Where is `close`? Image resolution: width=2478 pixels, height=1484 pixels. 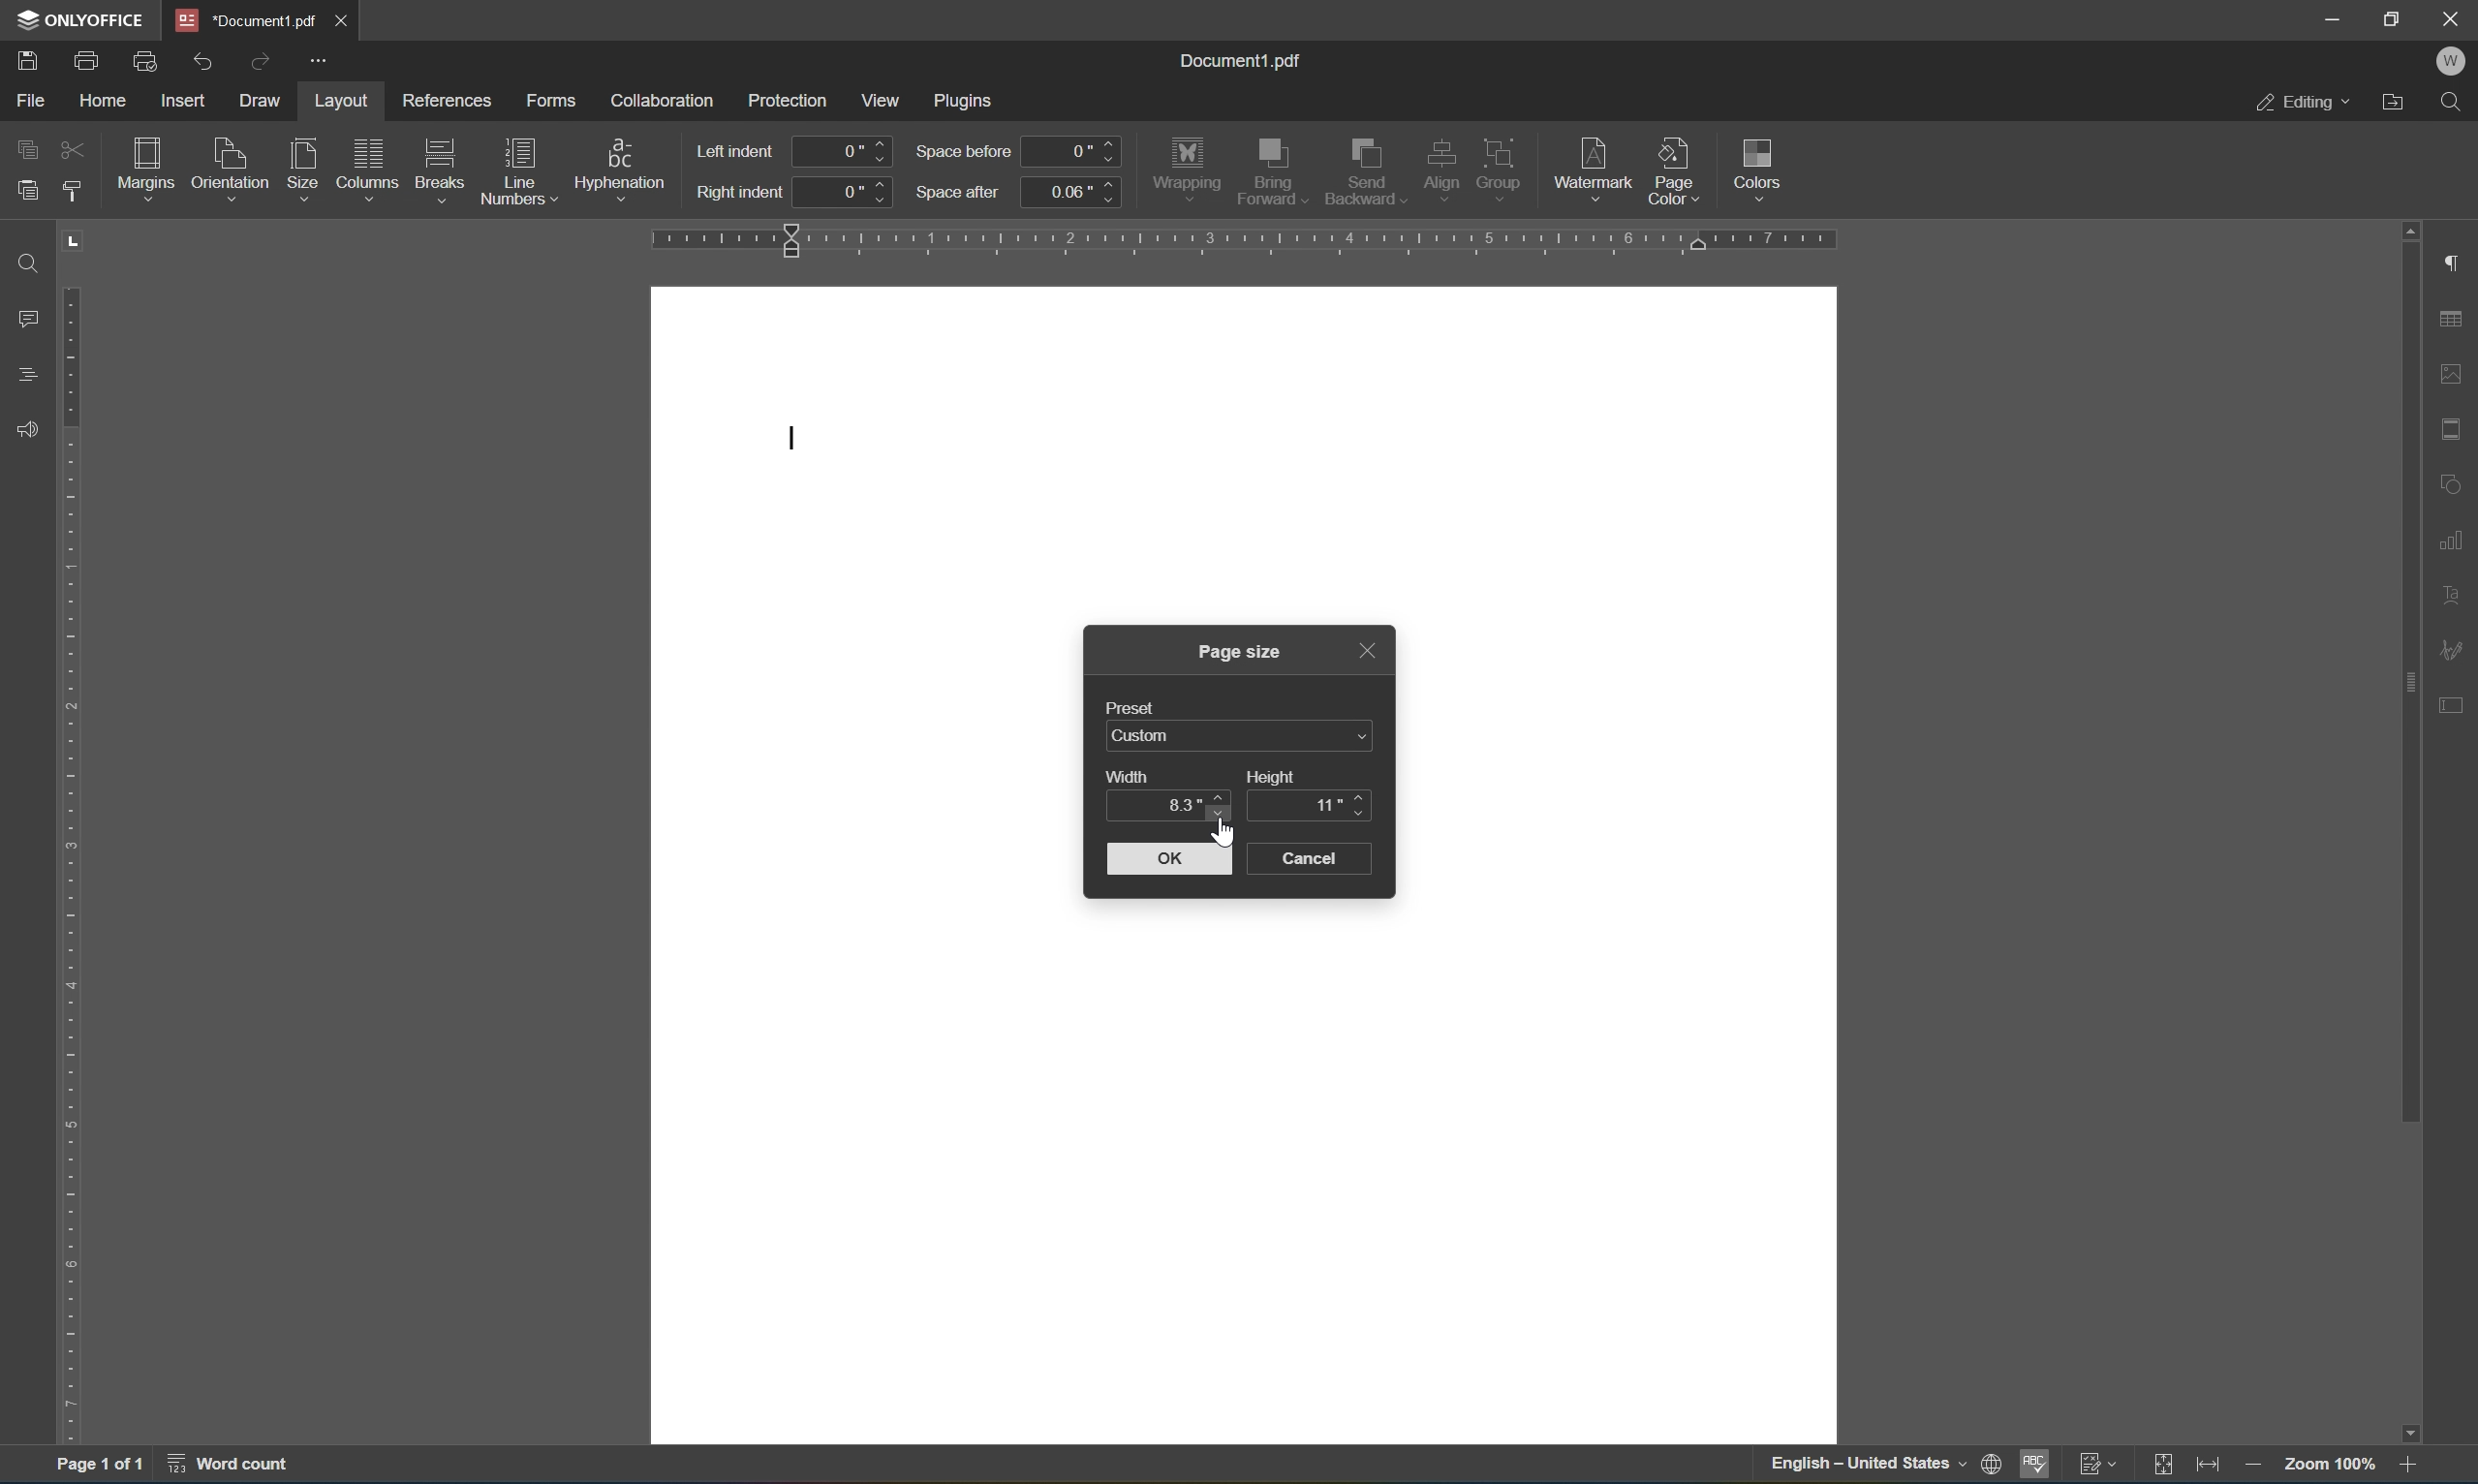 close is located at coordinates (2452, 18).